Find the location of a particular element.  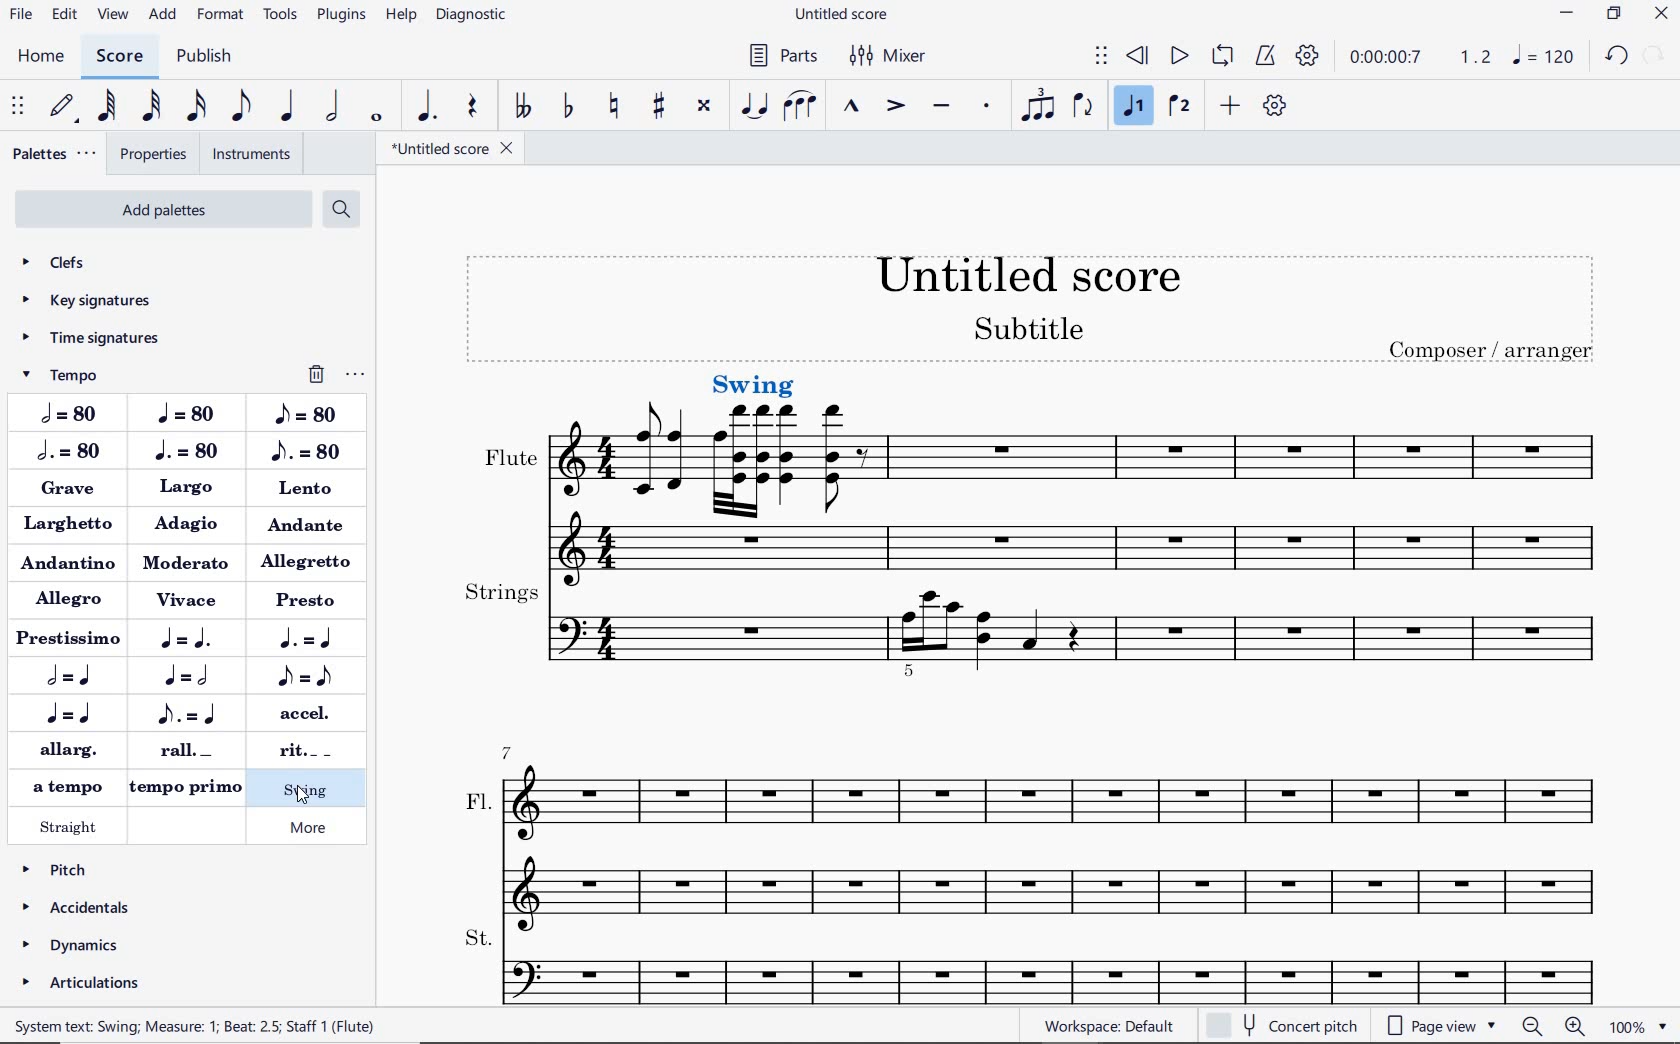

GRAVE is located at coordinates (75, 493).